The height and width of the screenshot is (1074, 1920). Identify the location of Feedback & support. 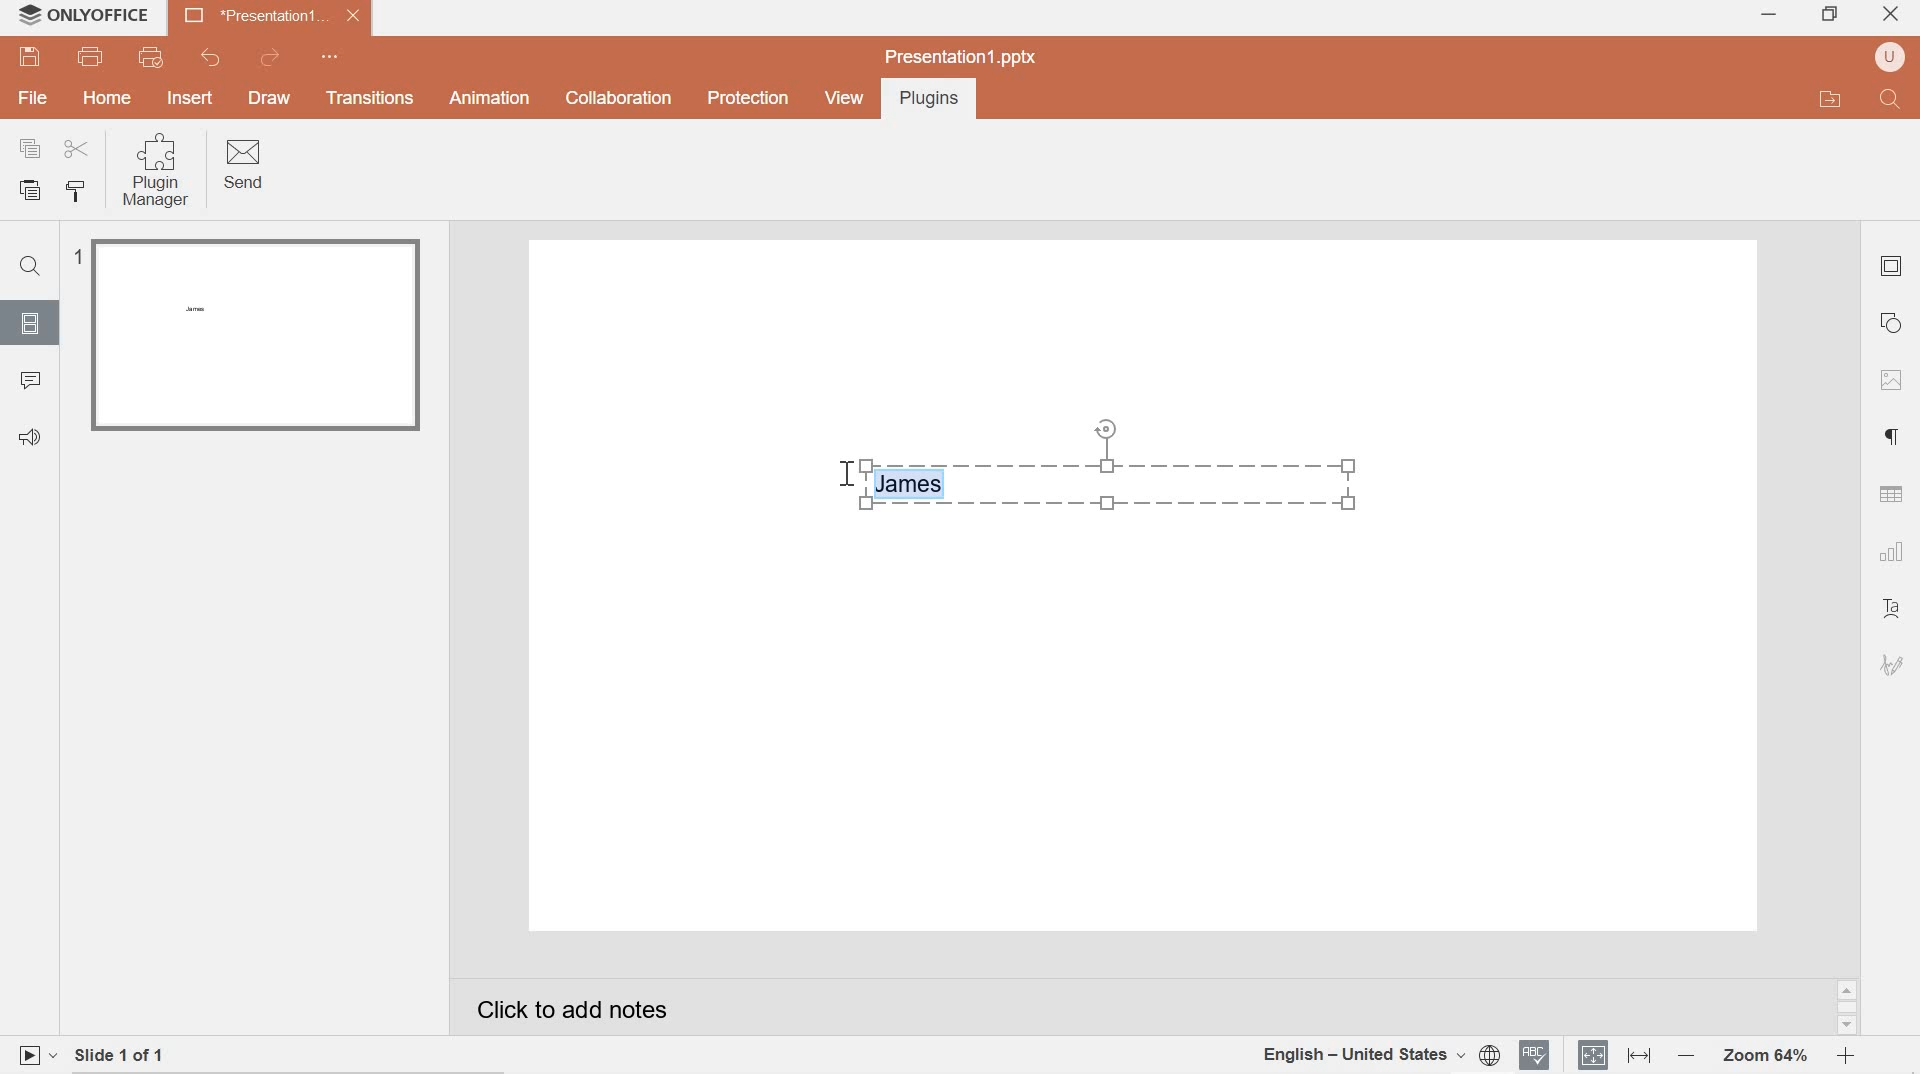
(30, 437).